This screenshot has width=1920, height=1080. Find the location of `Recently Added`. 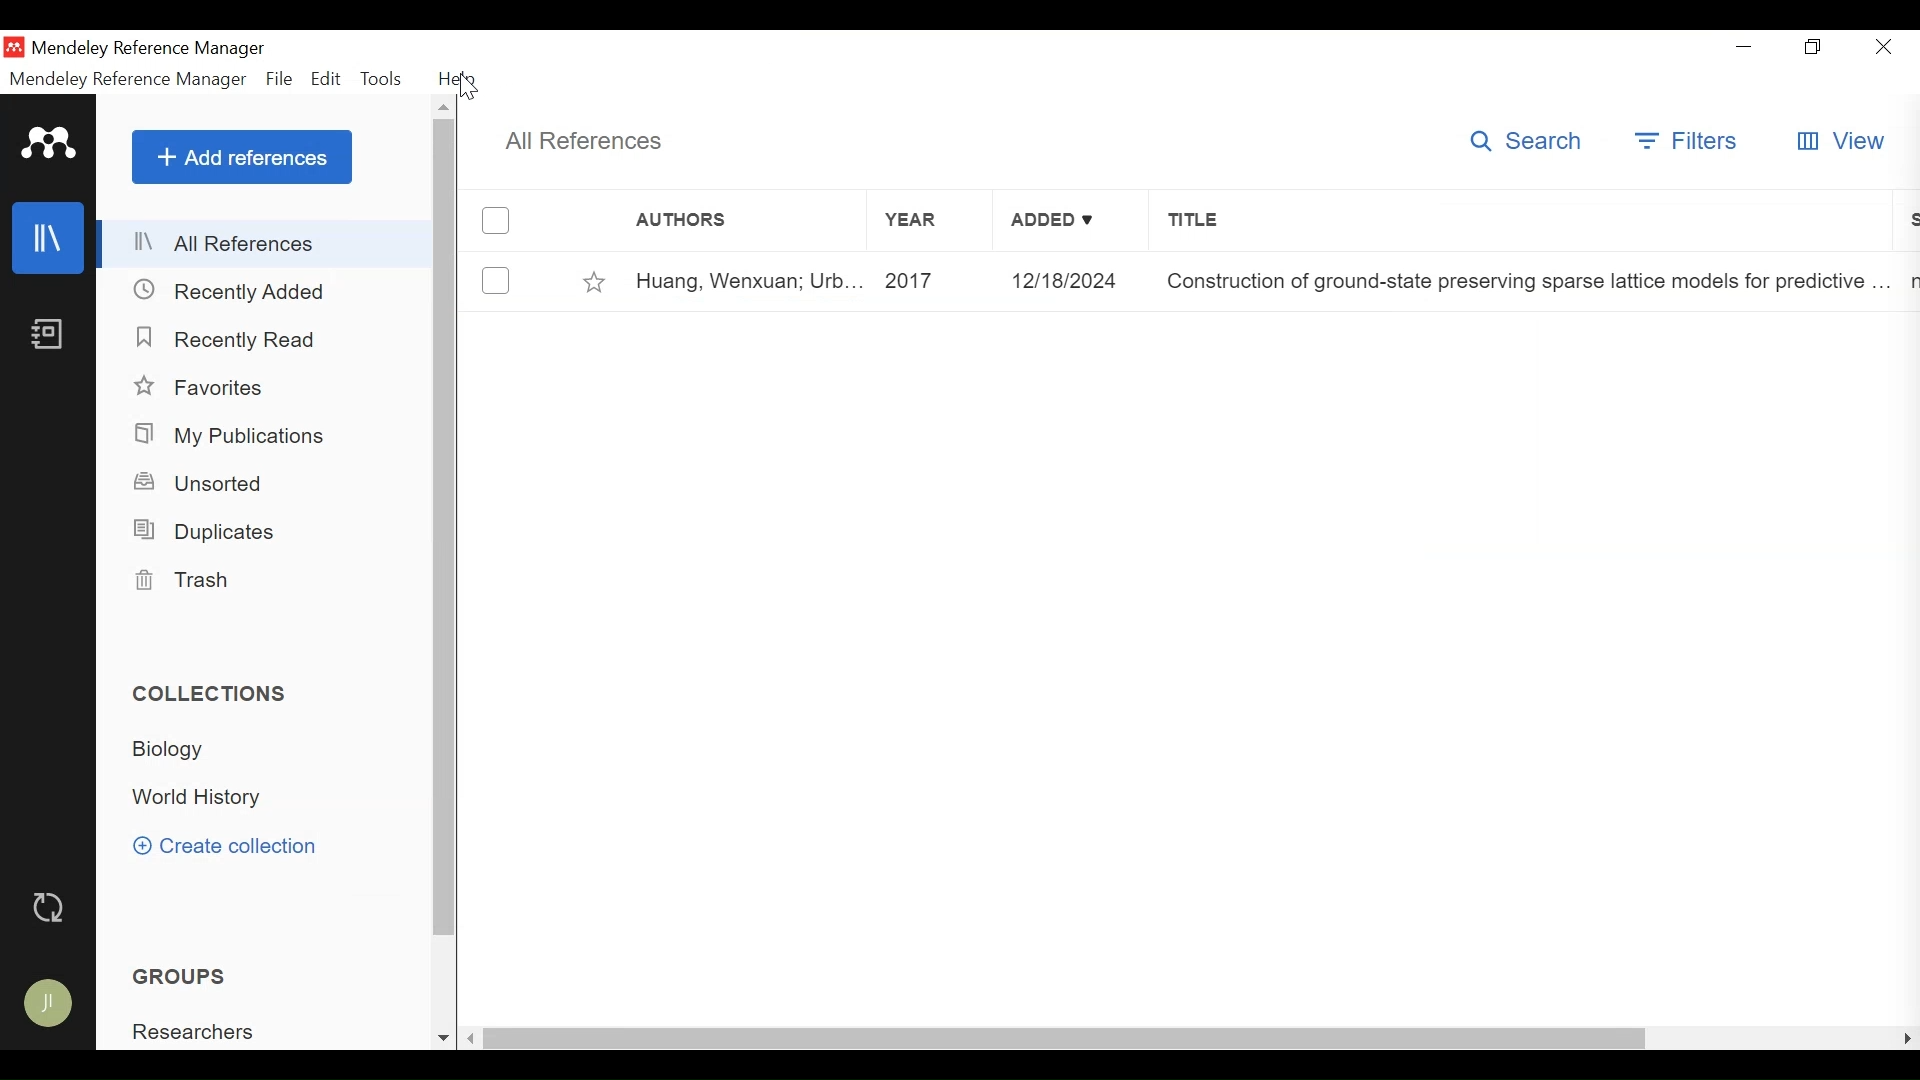

Recently Added is located at coordinates (235, 292).